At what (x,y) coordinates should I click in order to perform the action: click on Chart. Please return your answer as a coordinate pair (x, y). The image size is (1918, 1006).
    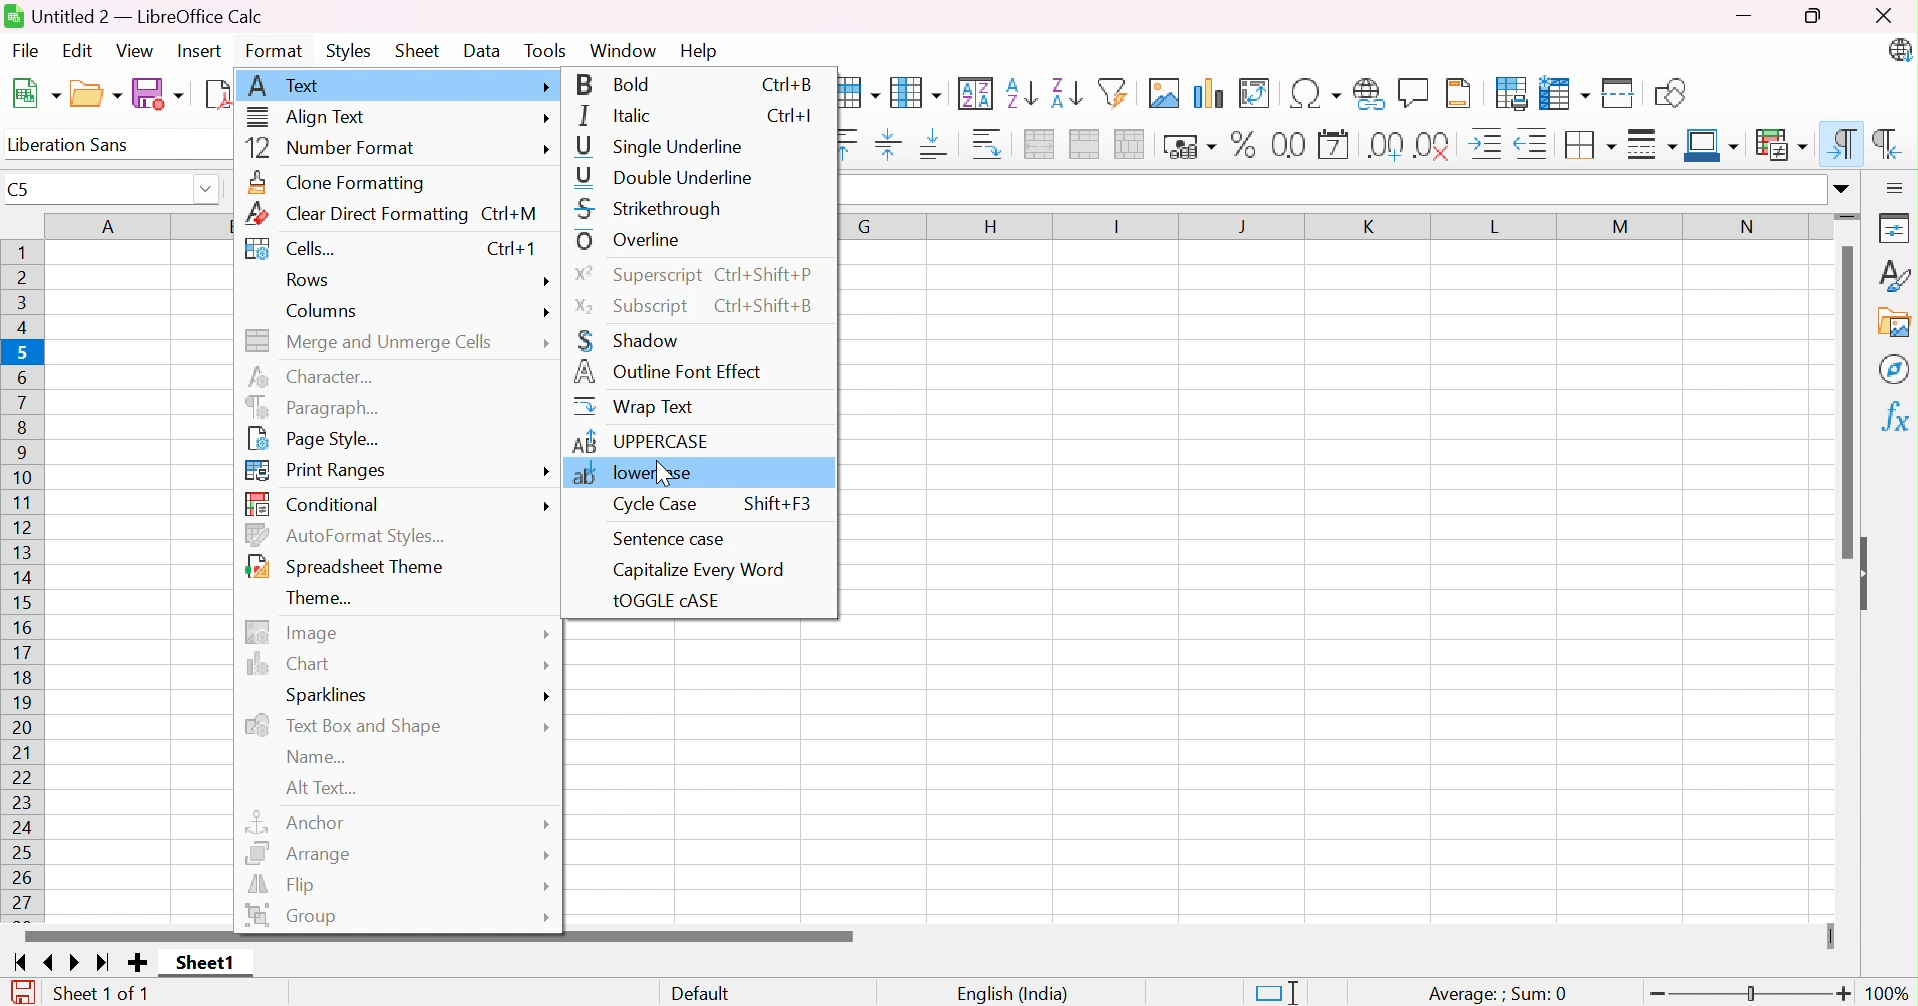
    Looking at the image, I should click on (293, 663).